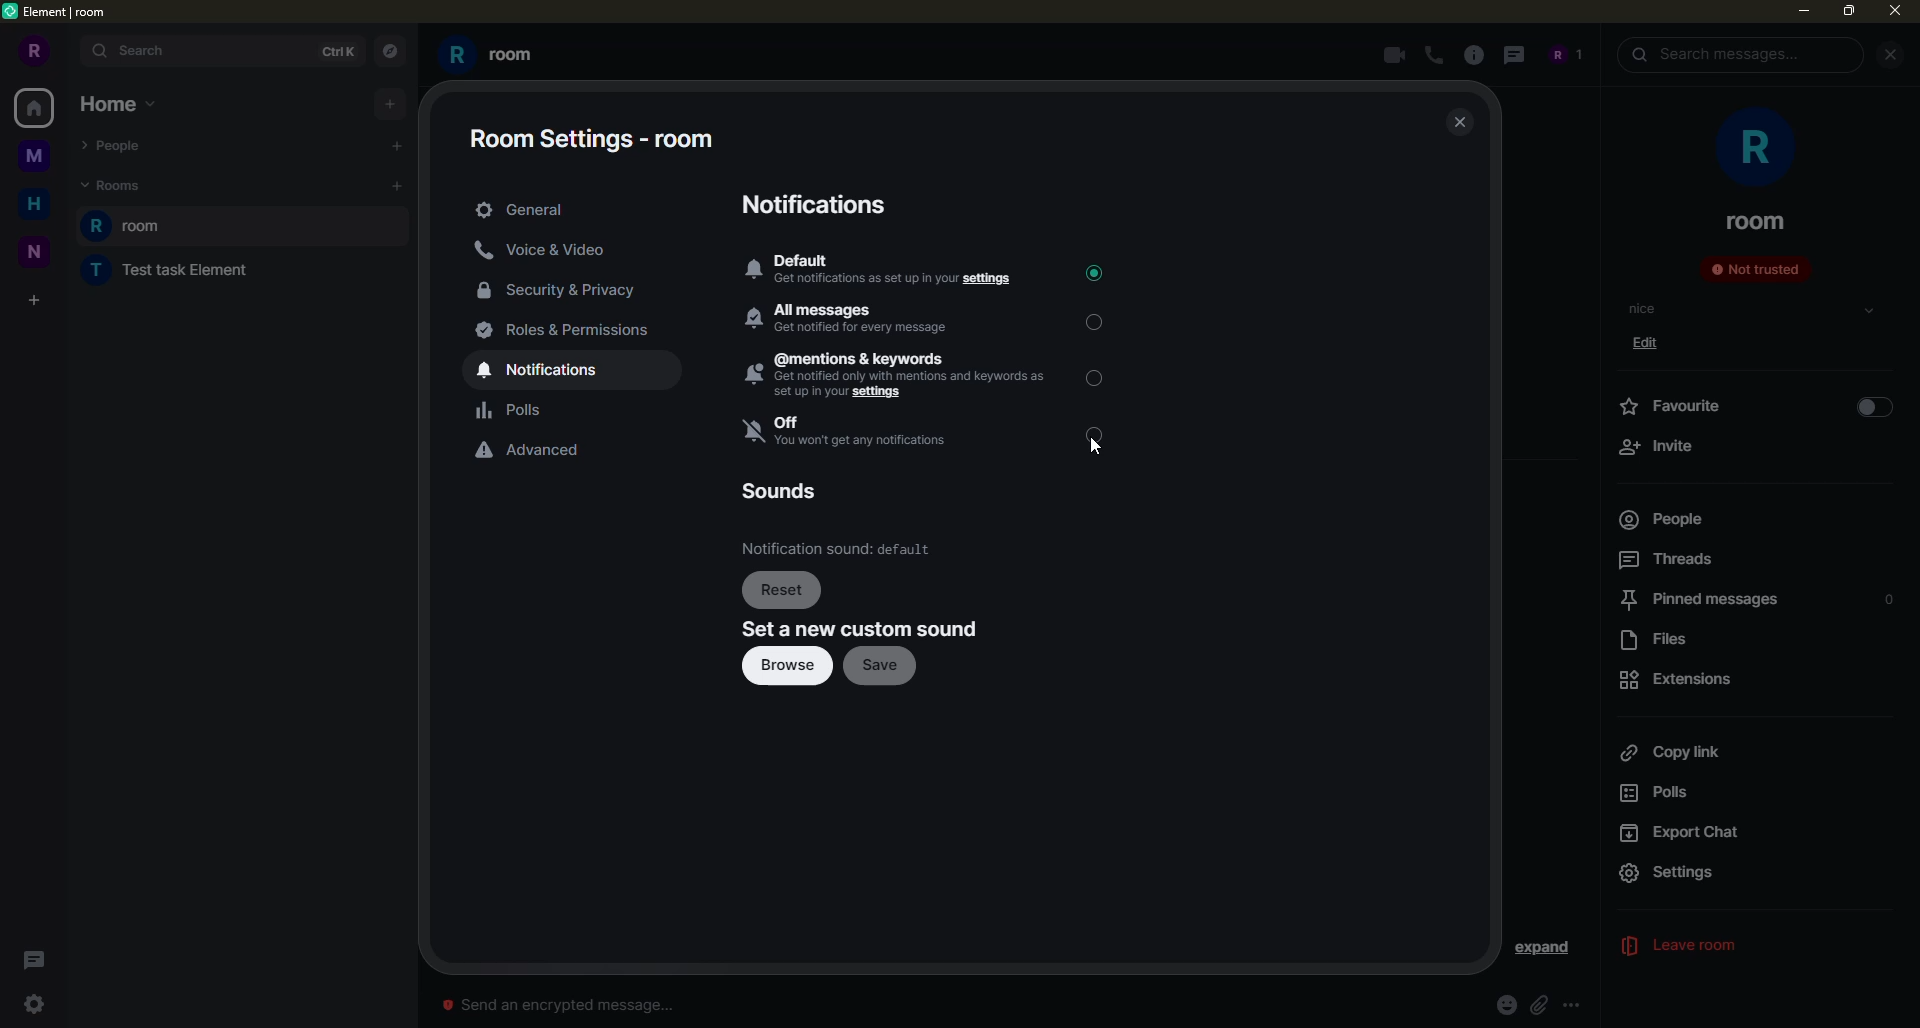 The height and width of the screenshot is (1028, 1920). Describe the element at coordinates (861, 318) in the screenshot. I see `all messages` at that location.